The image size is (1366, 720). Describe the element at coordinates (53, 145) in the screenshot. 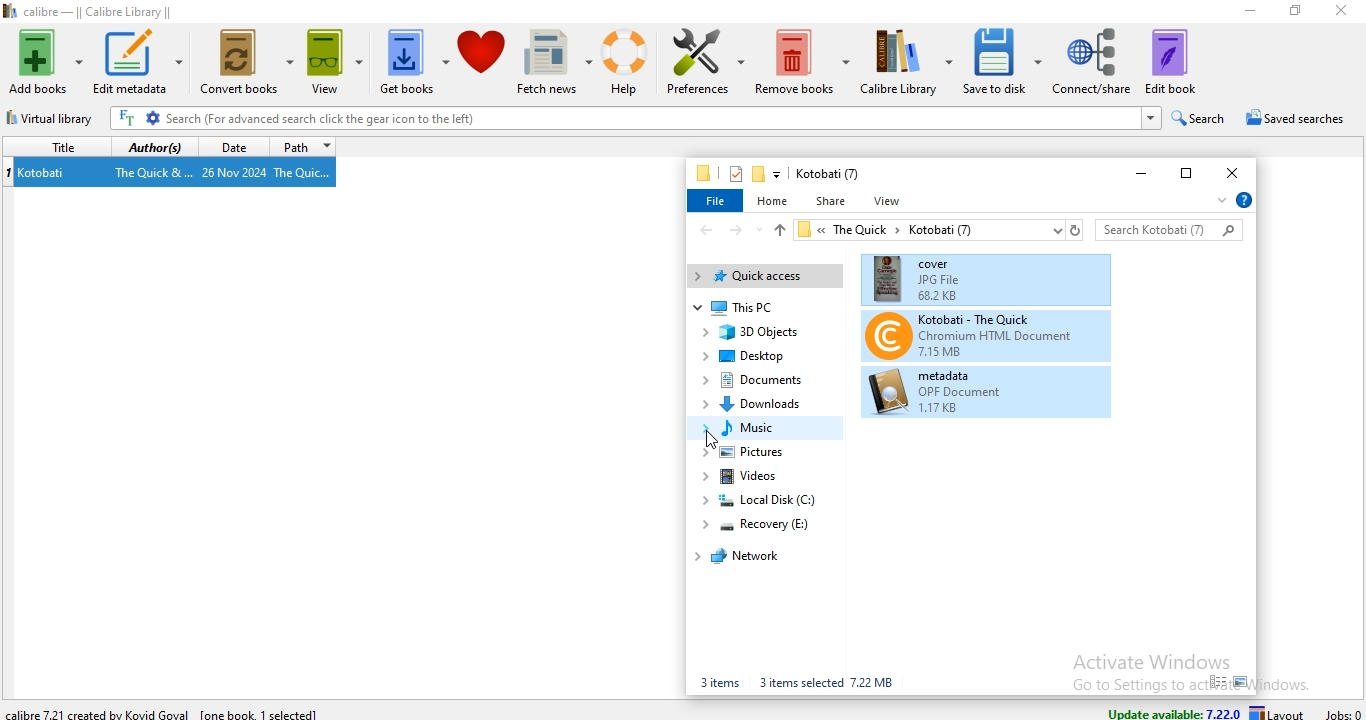

I see `title` at that location.